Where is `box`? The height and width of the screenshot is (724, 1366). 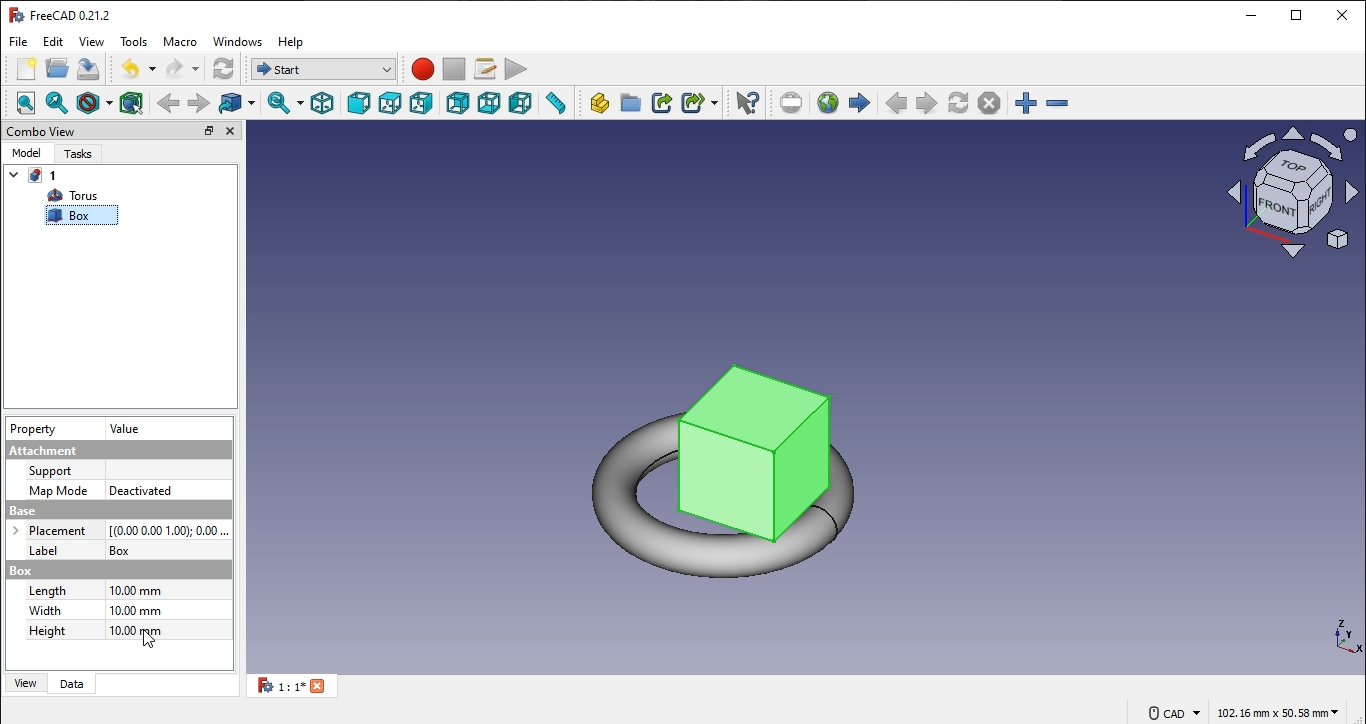
box is located at coordinates (112, 569).